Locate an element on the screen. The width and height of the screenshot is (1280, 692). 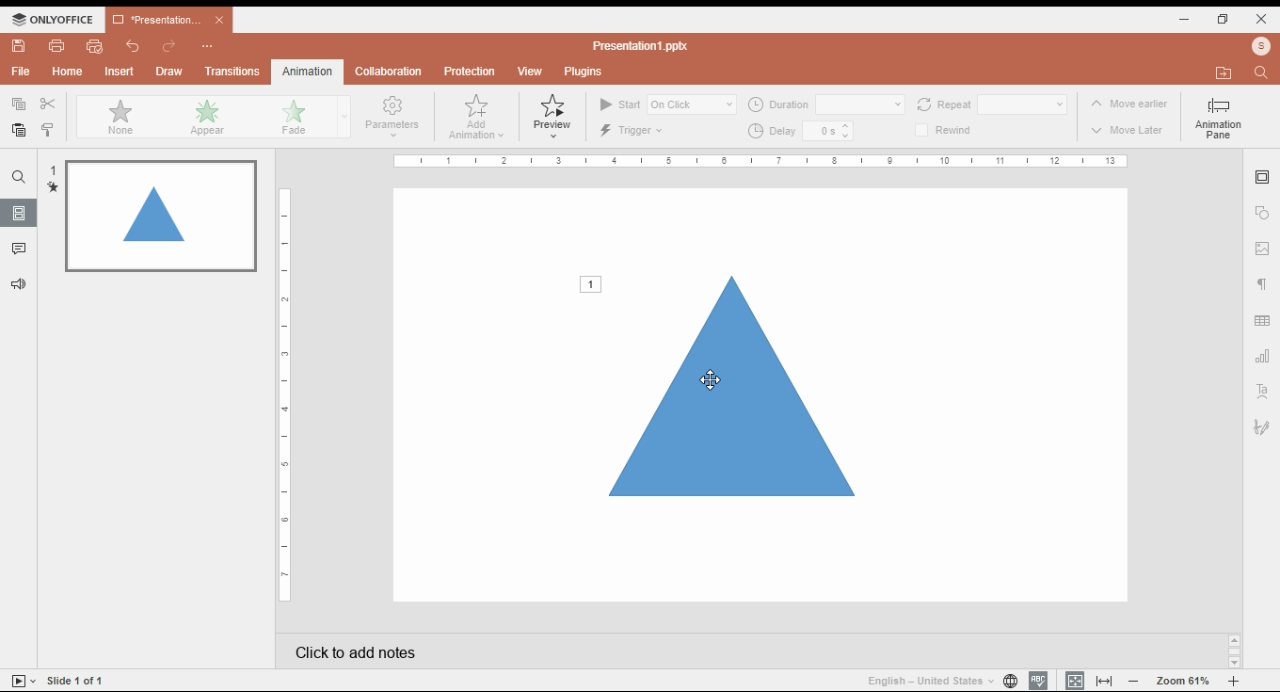
delay is located at coordinates (802, 131).